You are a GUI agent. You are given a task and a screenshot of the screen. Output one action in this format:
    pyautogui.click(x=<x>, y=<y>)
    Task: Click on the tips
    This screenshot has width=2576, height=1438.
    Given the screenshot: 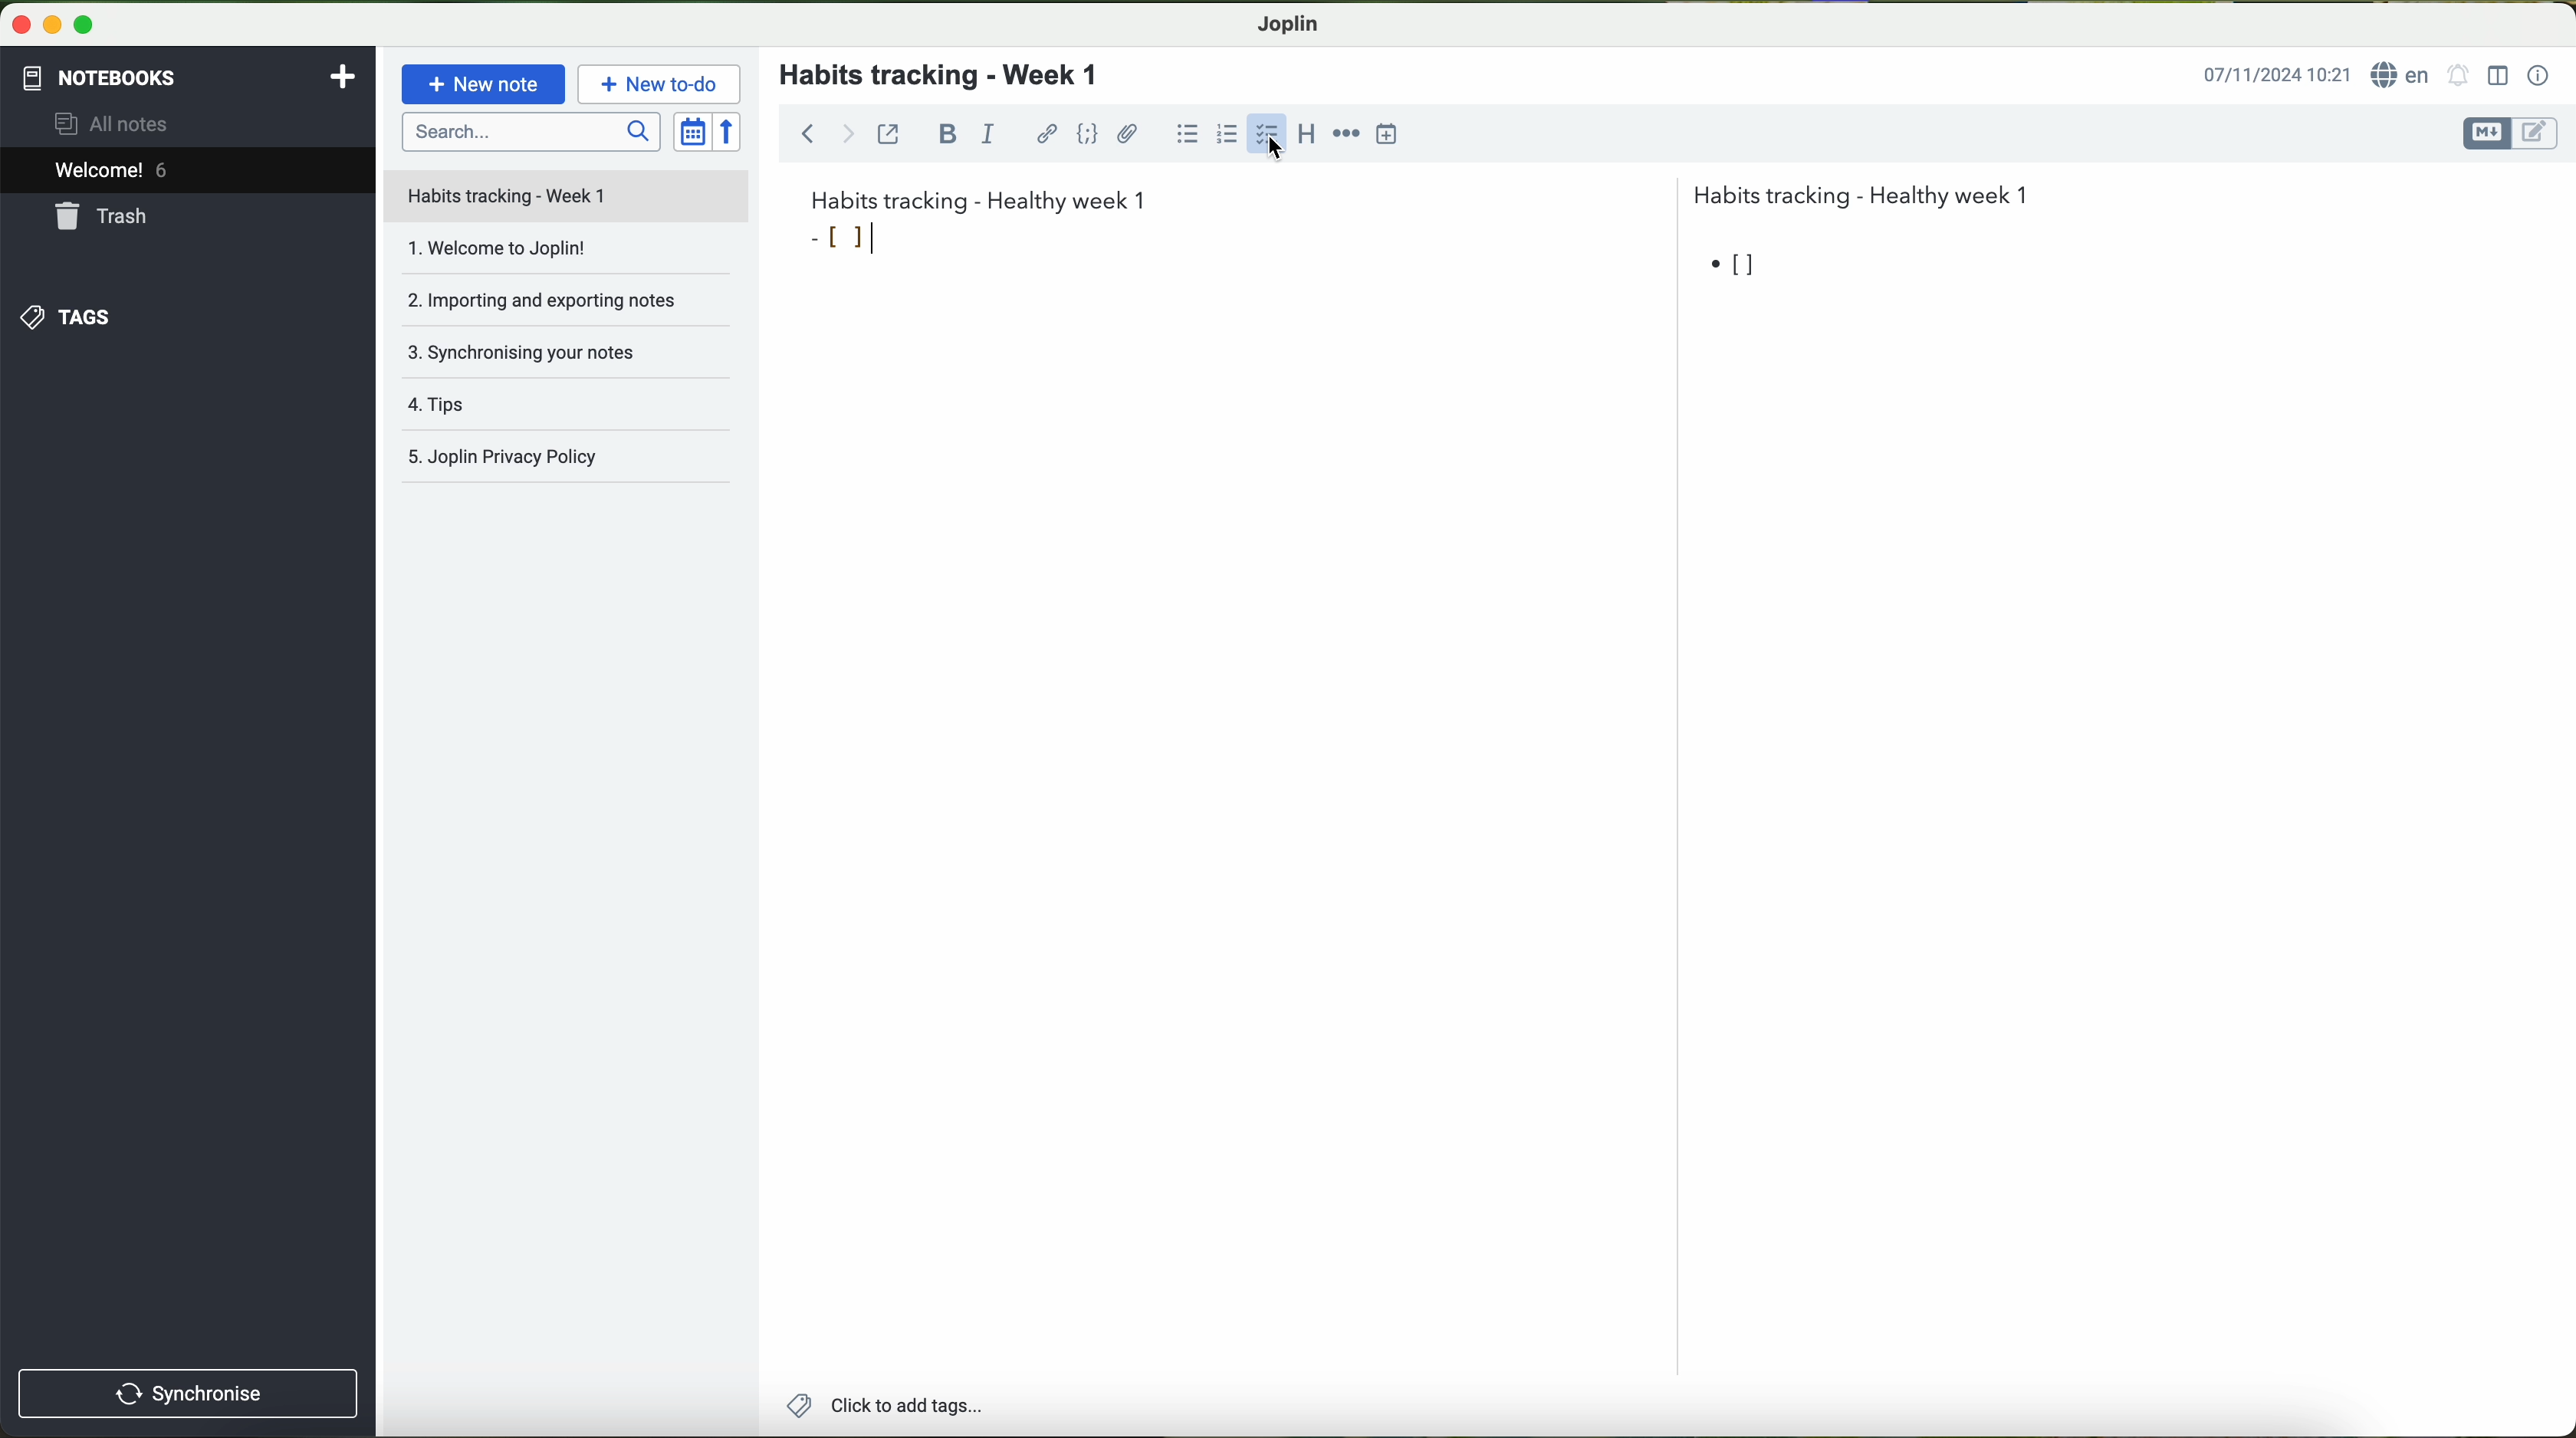 What is the action you would take?
    pyautogui.click(x=570, y=409)
    